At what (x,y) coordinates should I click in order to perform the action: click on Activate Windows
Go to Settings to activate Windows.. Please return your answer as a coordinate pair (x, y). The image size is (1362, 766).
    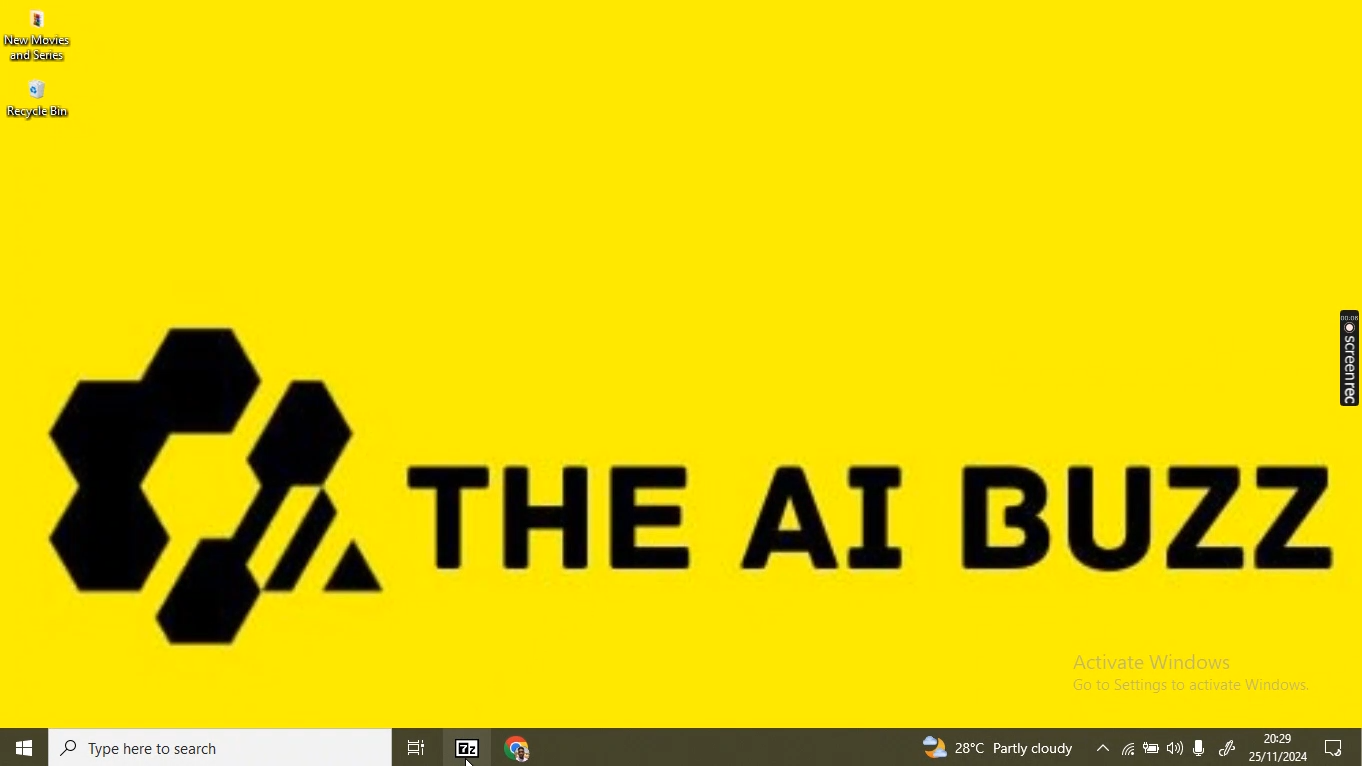
    Looking at the image, I should click on (1195, 679).